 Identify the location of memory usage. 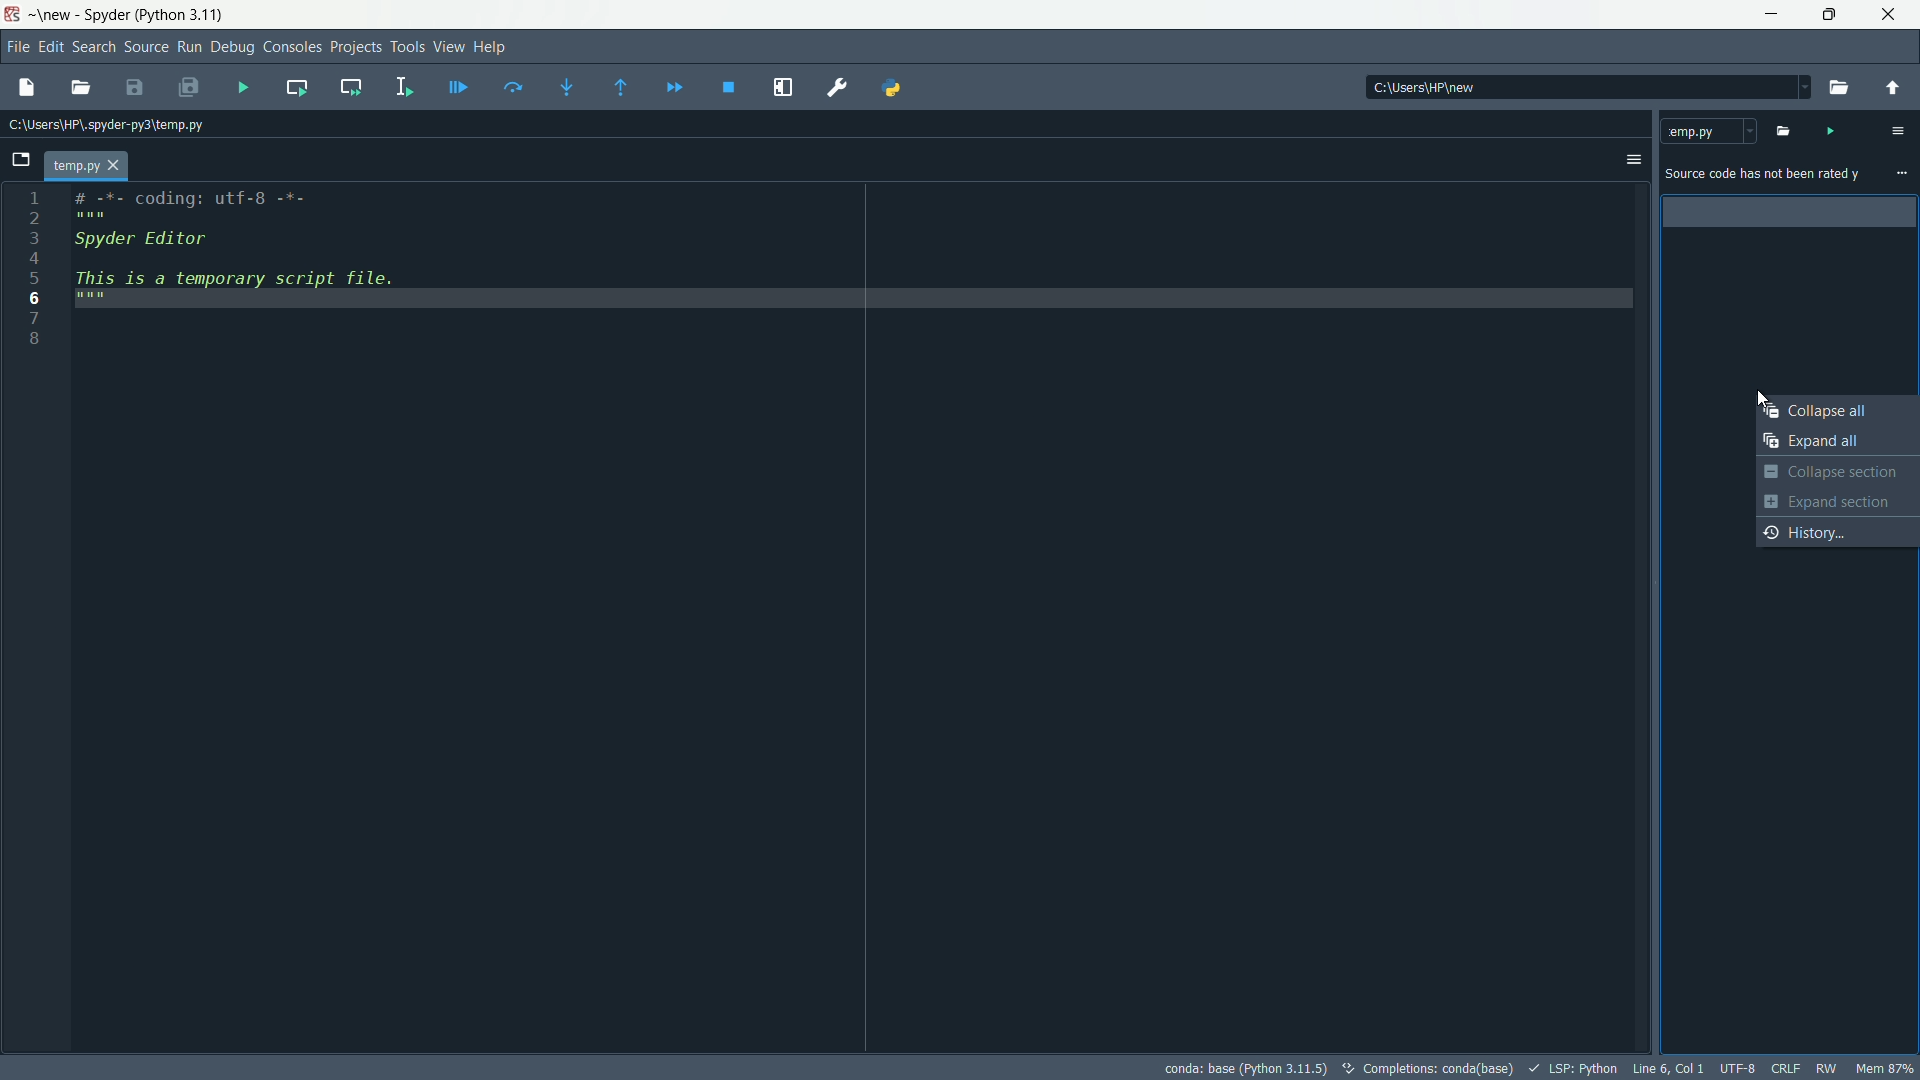
(1889, 1067).